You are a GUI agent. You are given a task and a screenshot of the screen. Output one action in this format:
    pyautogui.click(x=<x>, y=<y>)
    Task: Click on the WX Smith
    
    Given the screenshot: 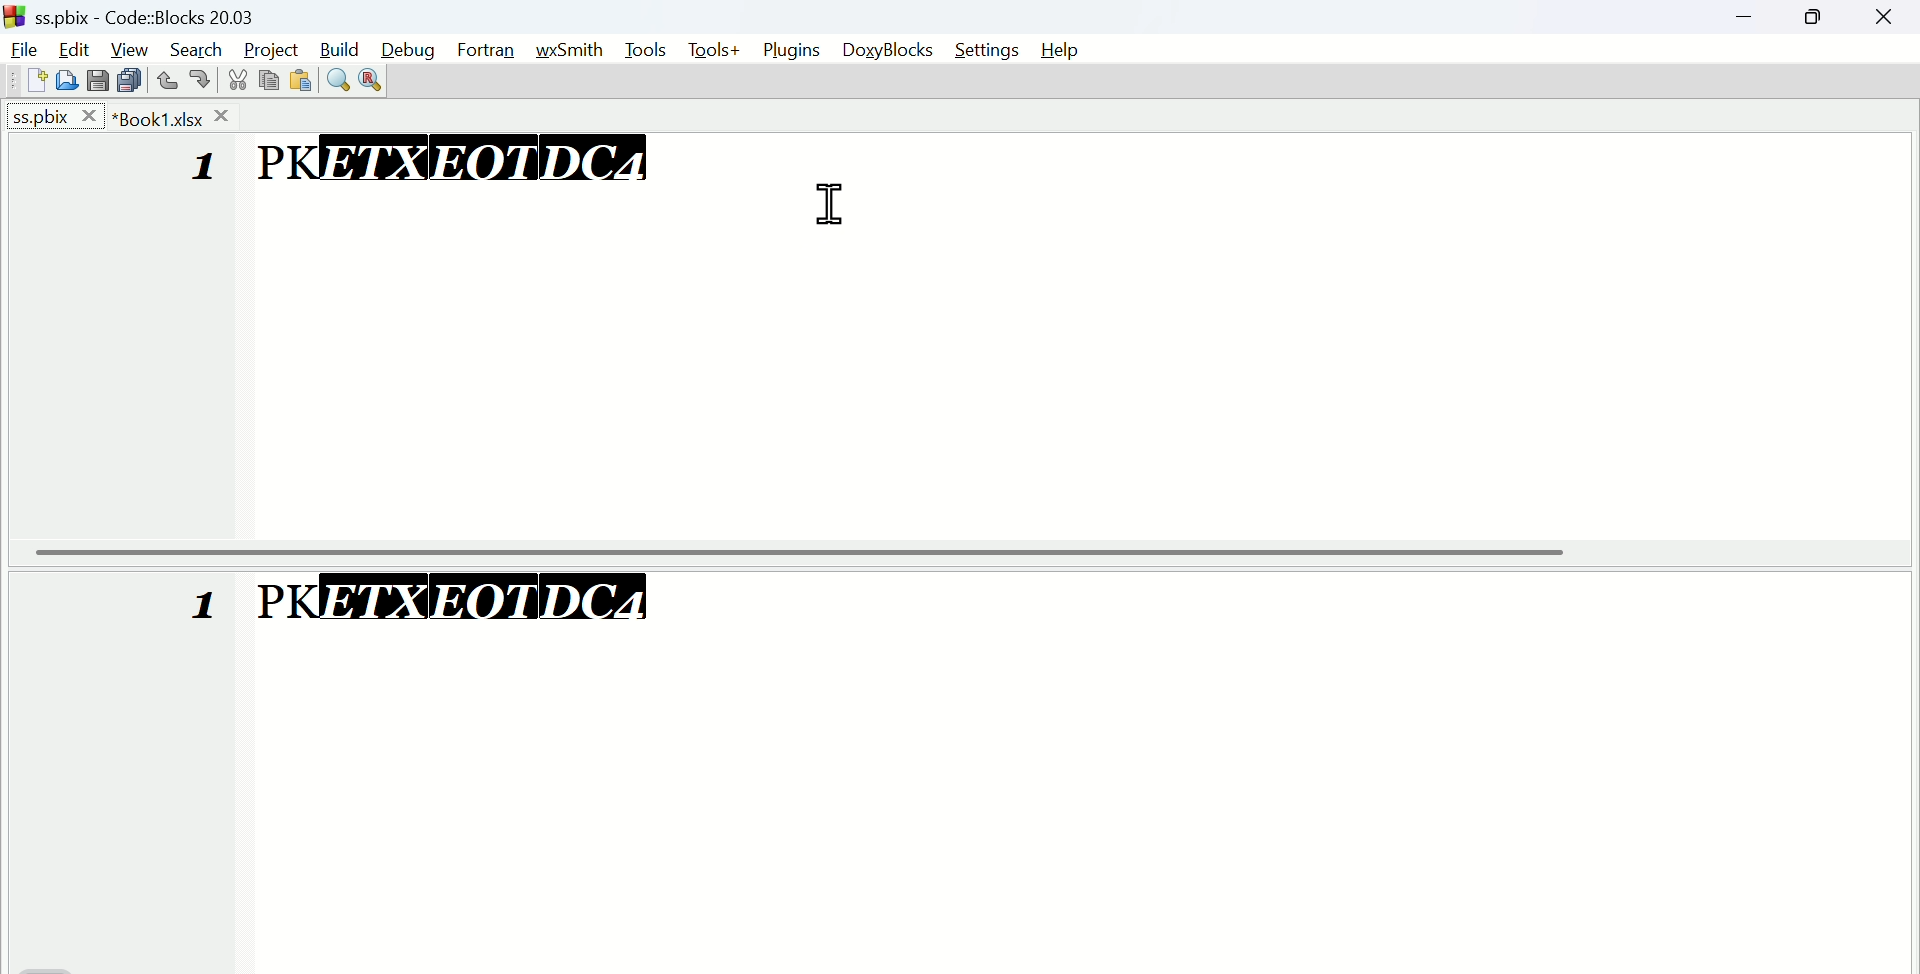 What is the action you would take?
    pyautogui.click(x=577, y=47)
    